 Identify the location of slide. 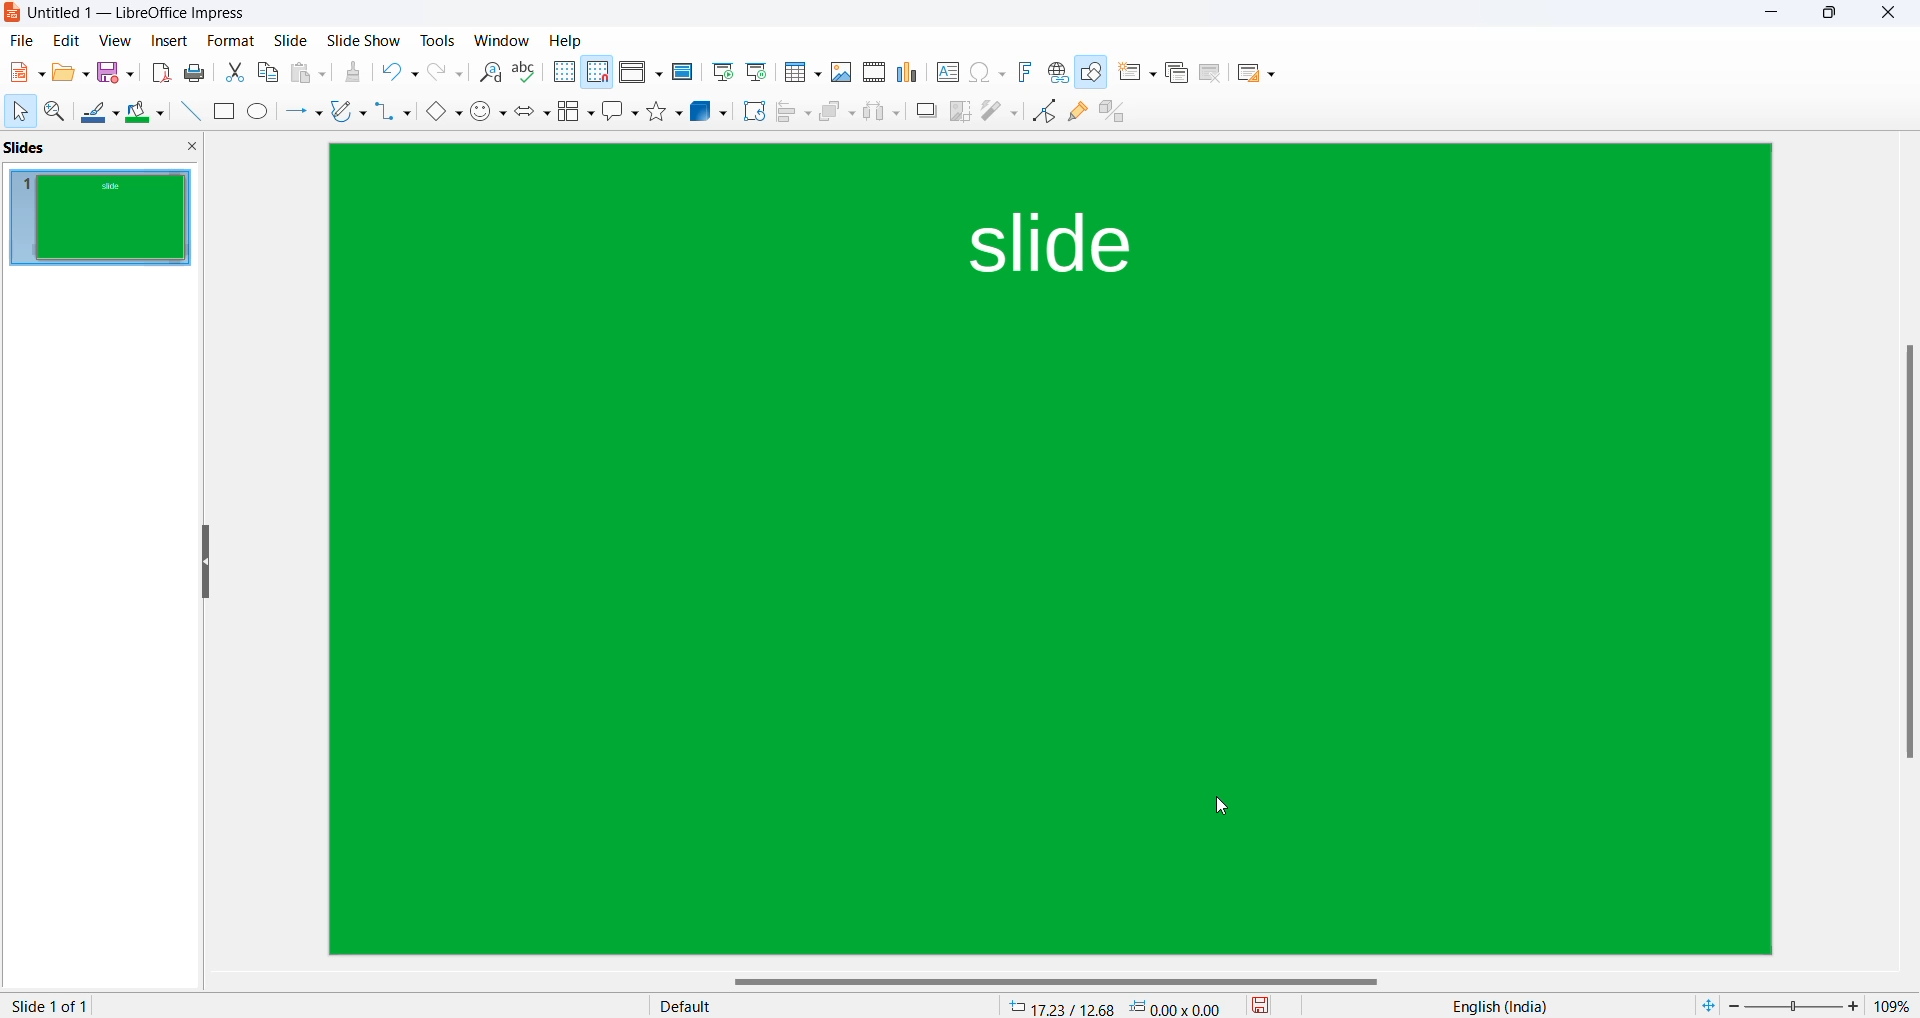
(230, 41).